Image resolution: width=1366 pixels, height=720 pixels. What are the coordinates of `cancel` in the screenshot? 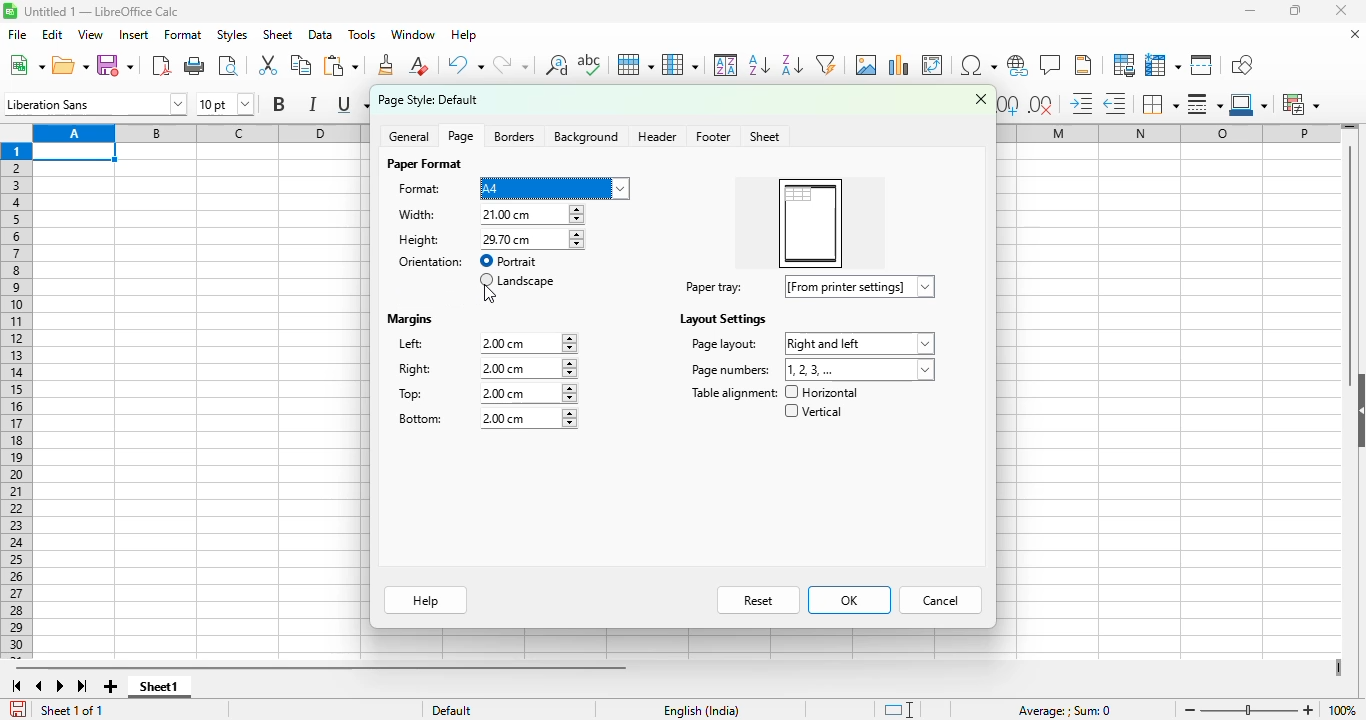 It's located at (941, 600).